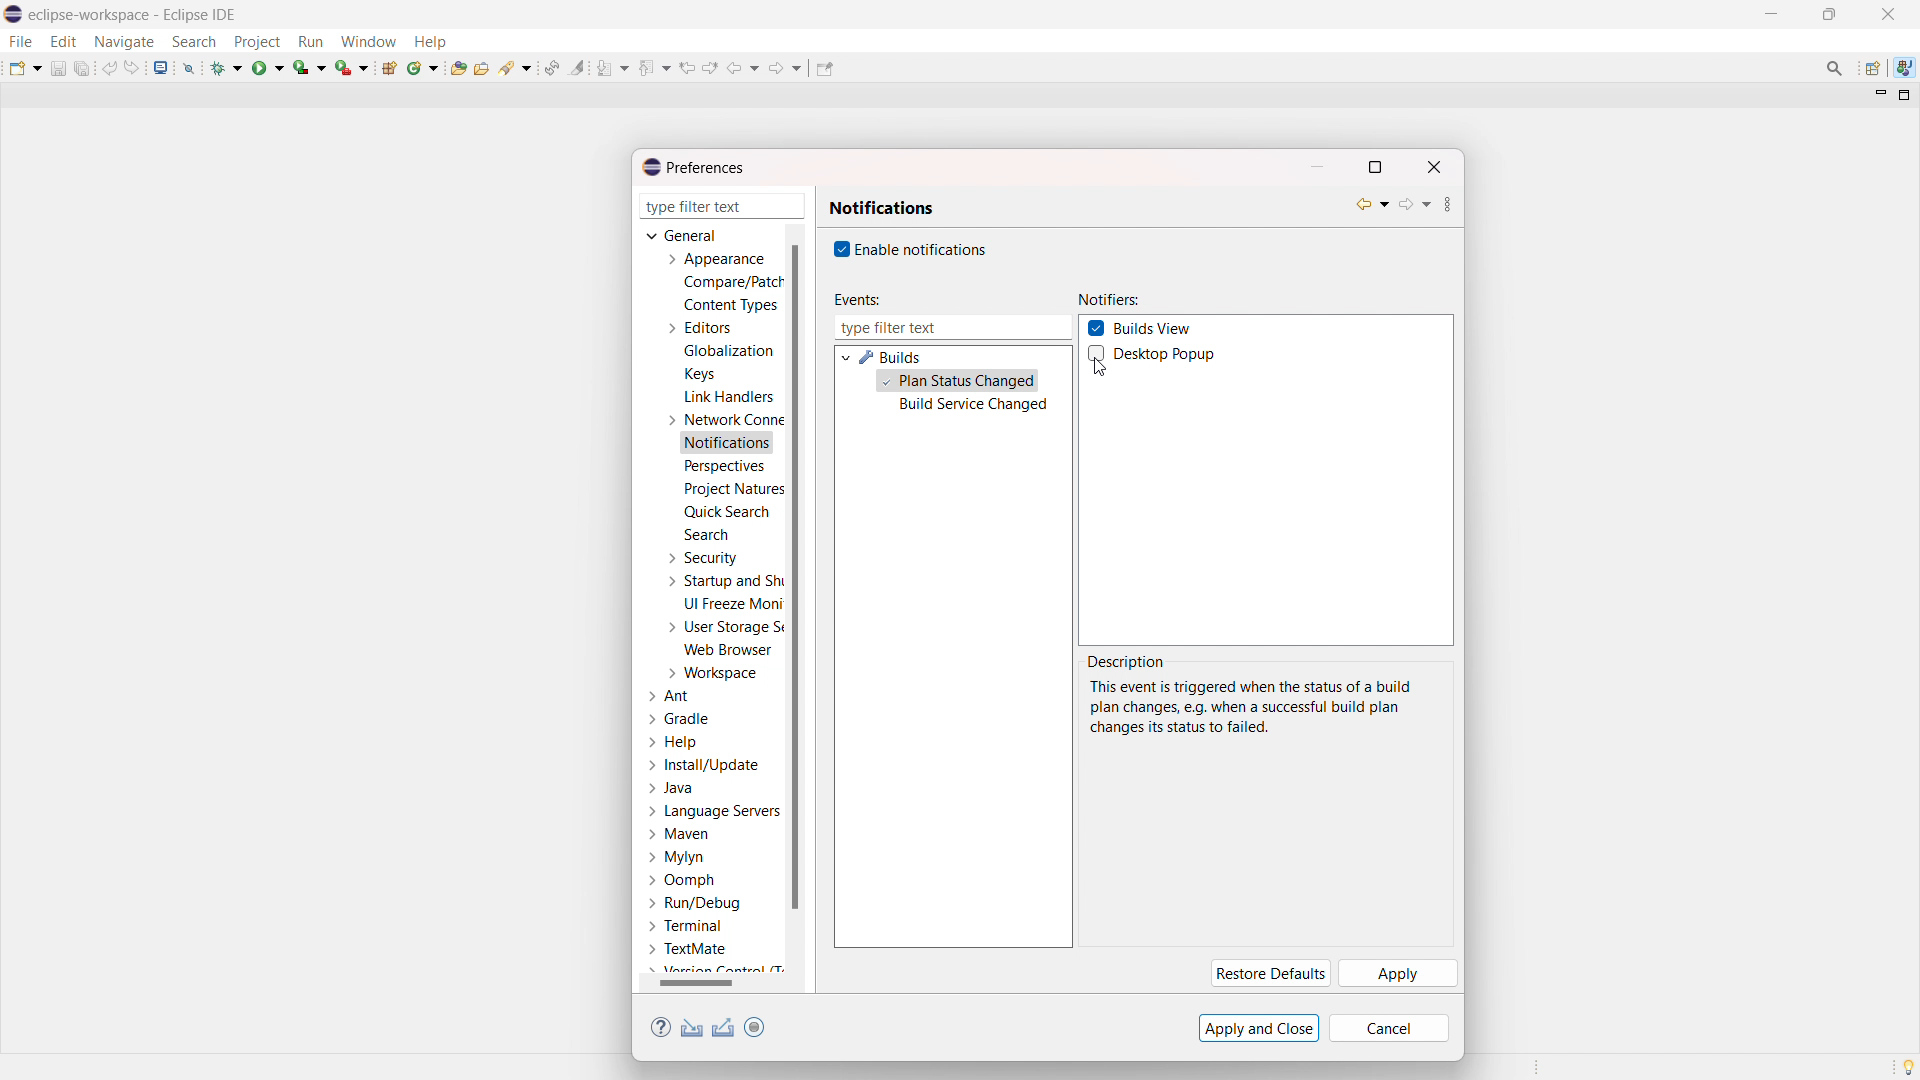 The image size is (1920, 1080). What do you see at coordinates (958, 382) in the screenshot?
I see `plan status changed` at bounding box center [958, 382].